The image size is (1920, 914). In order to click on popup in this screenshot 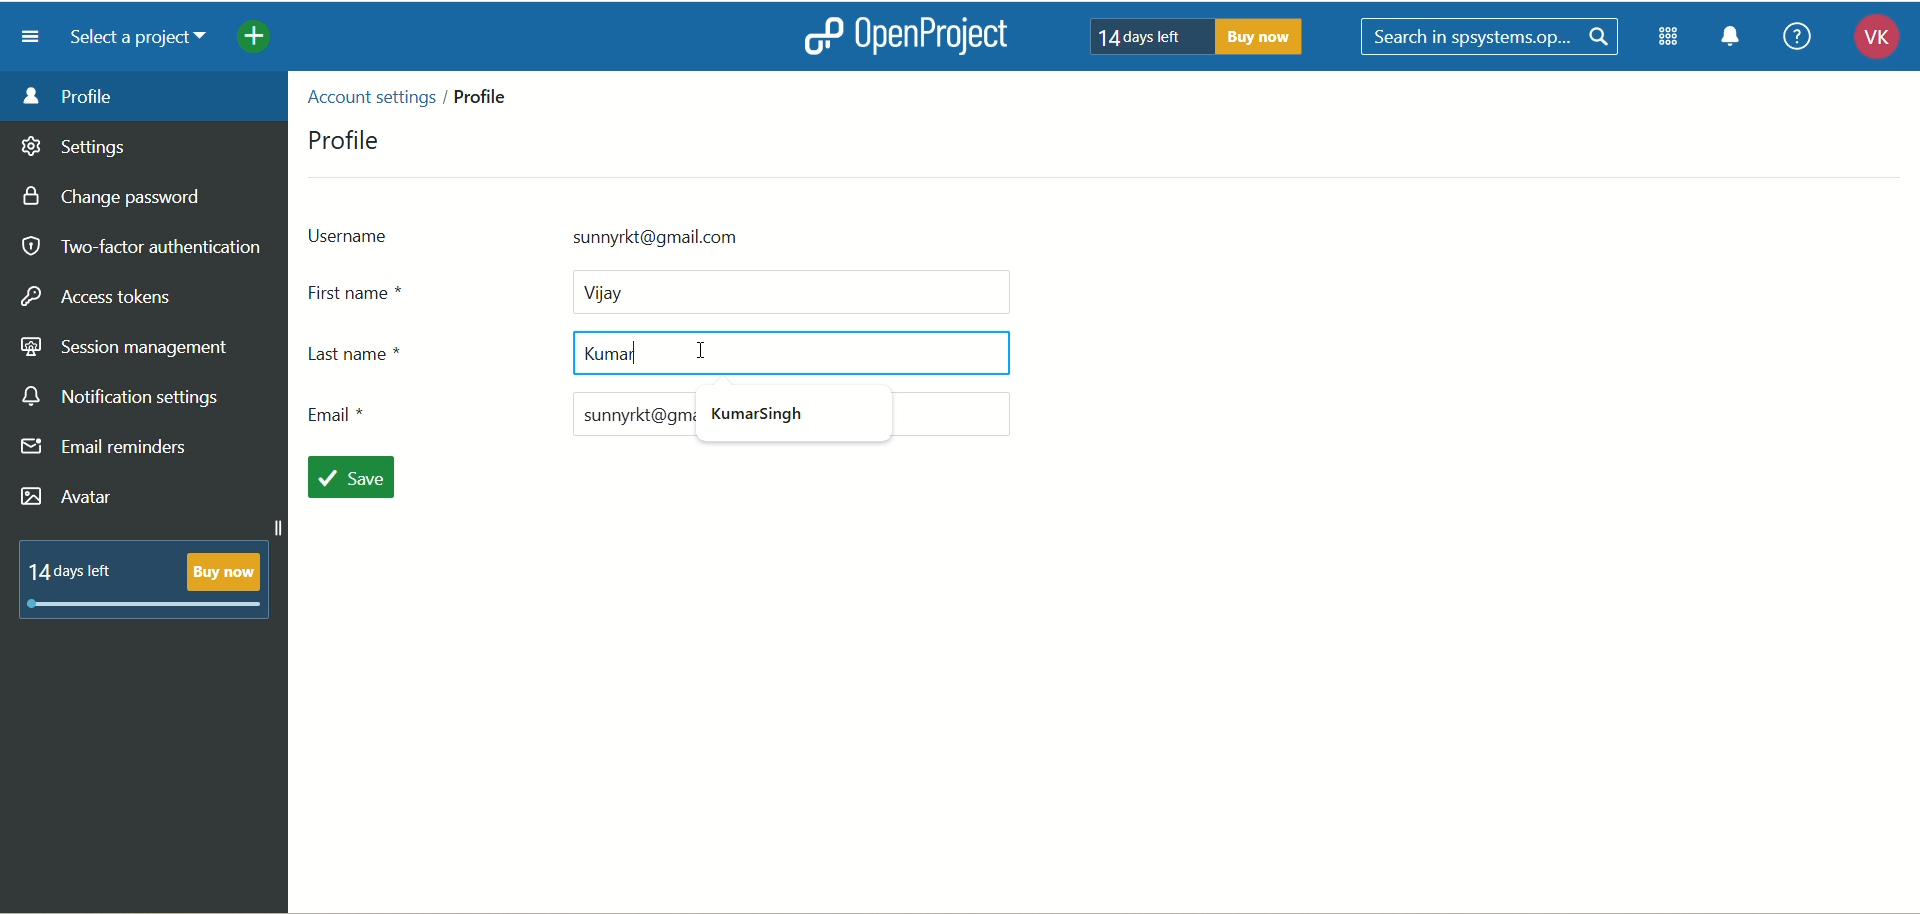, I will do `click(775, 419)`.